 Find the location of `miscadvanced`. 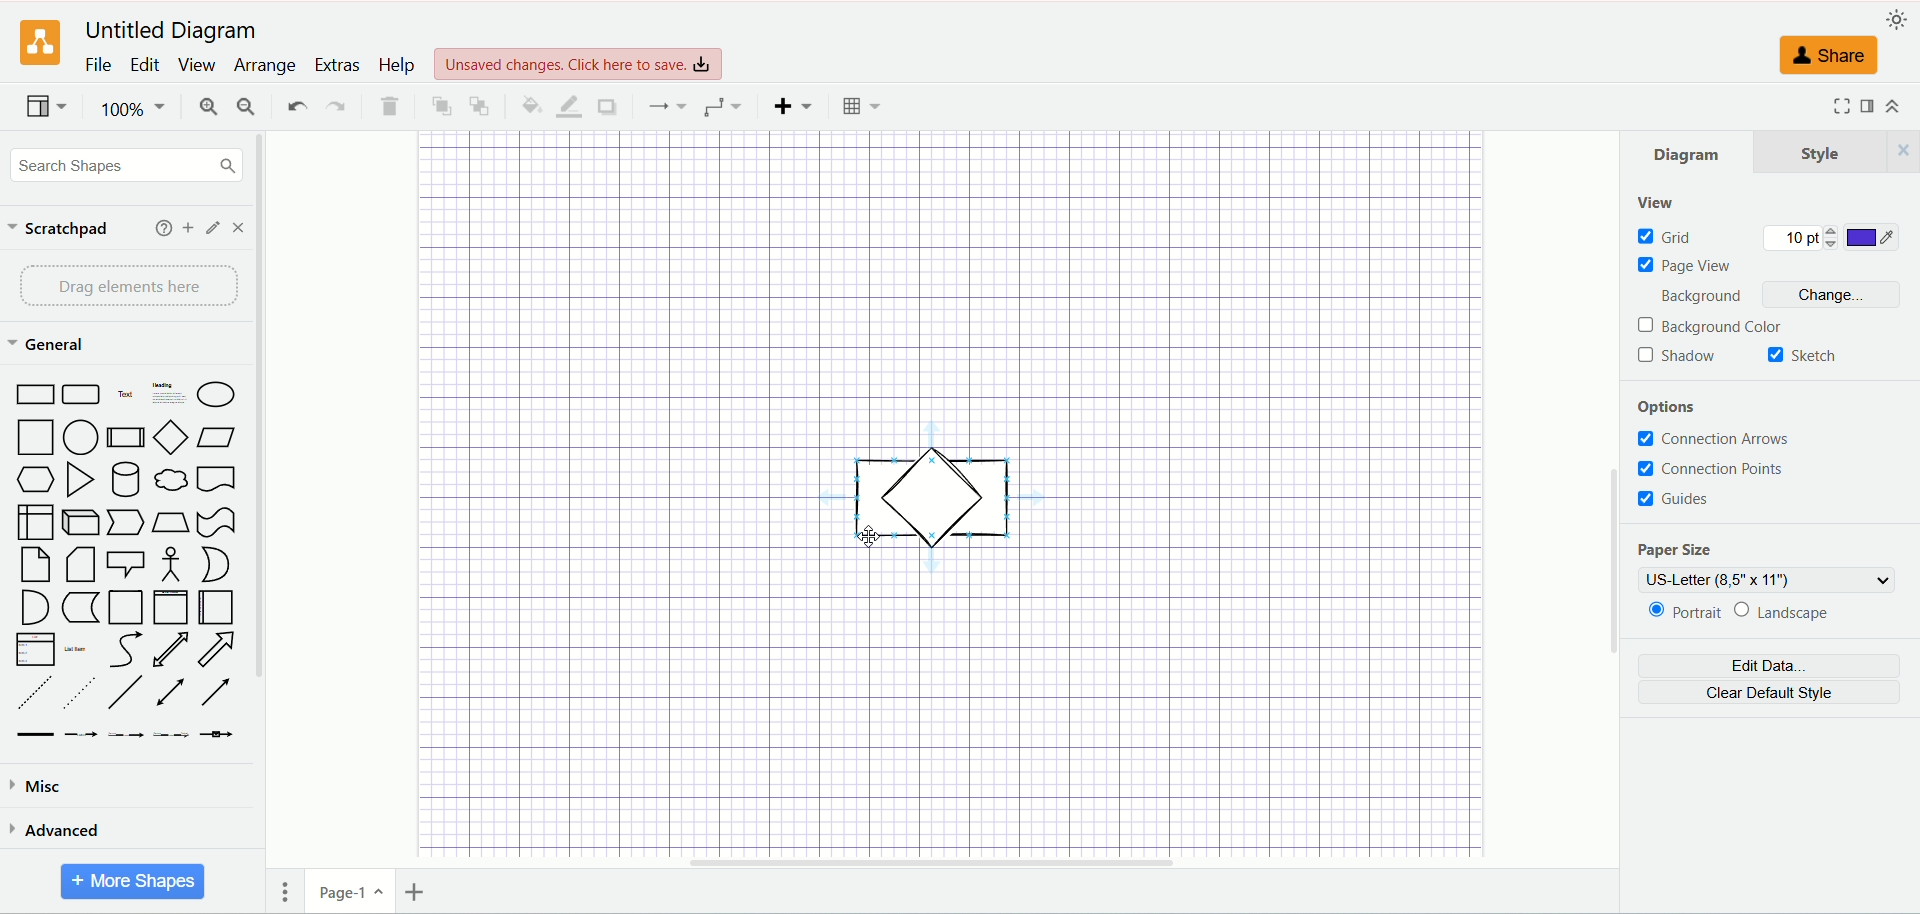

miscadvanced is located at coordinates (44, 789).